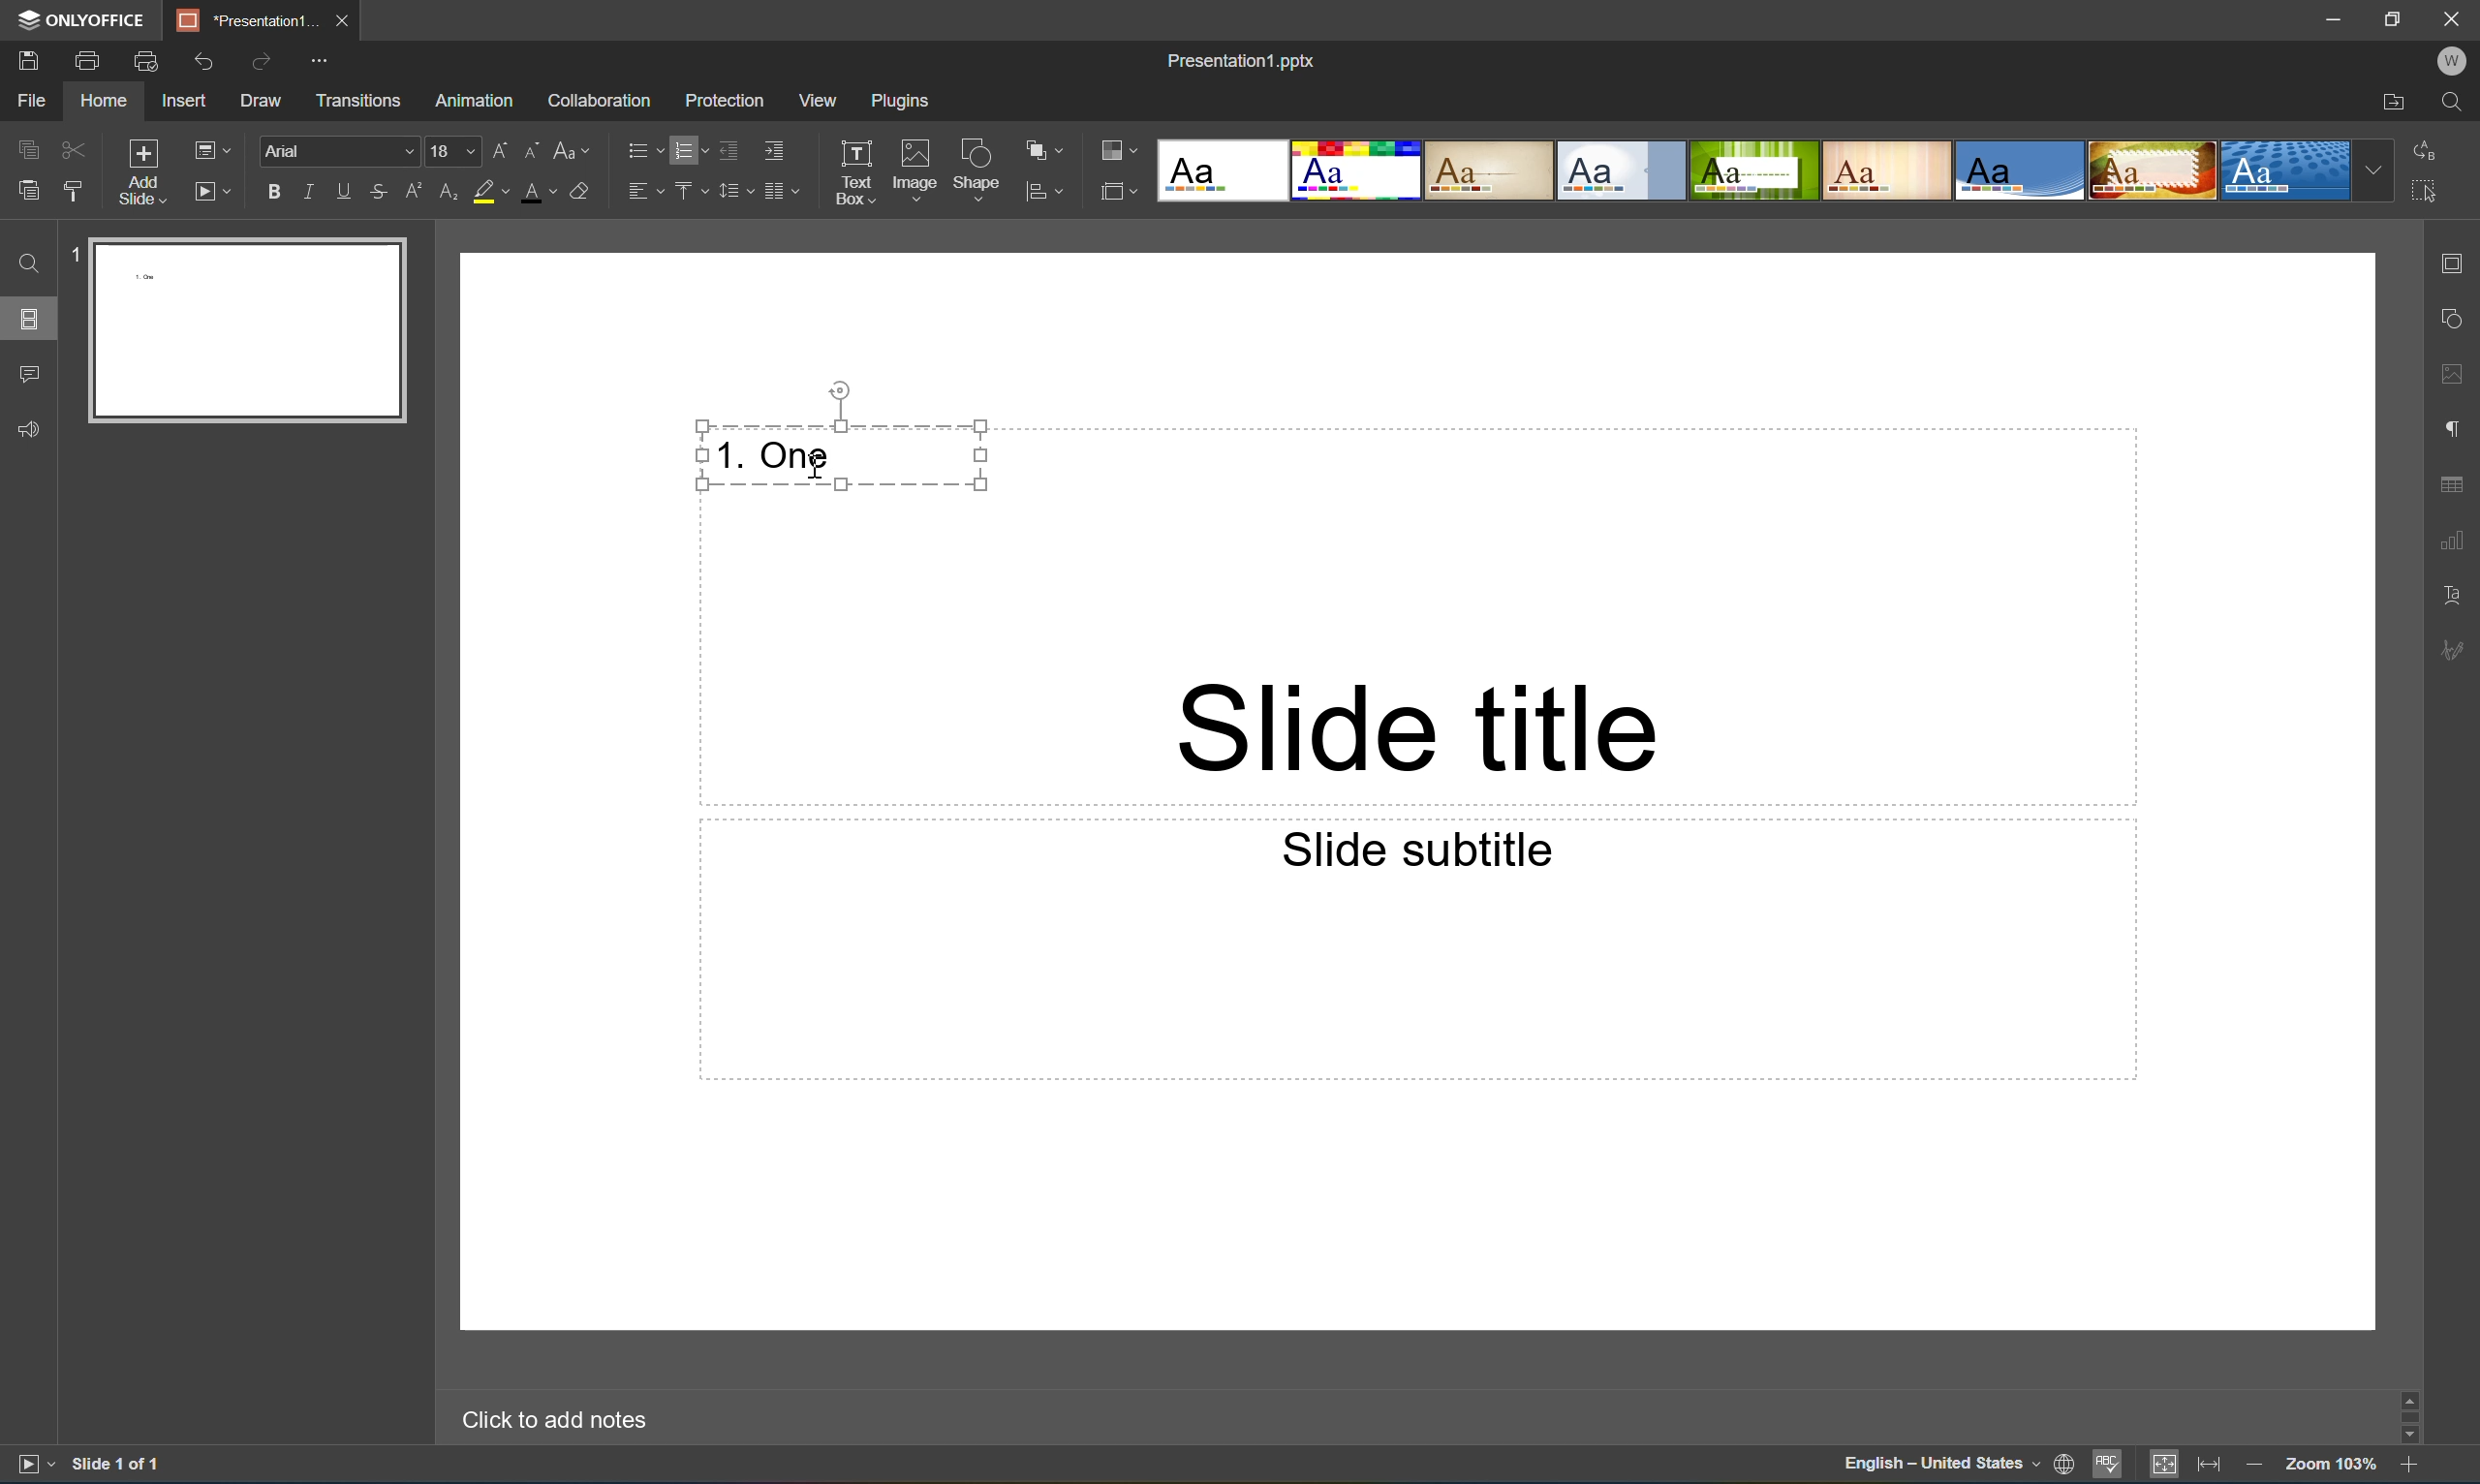 This screenshot has width=2480, height=1484. I want to click on Spell checking, so click(2107, 1465).